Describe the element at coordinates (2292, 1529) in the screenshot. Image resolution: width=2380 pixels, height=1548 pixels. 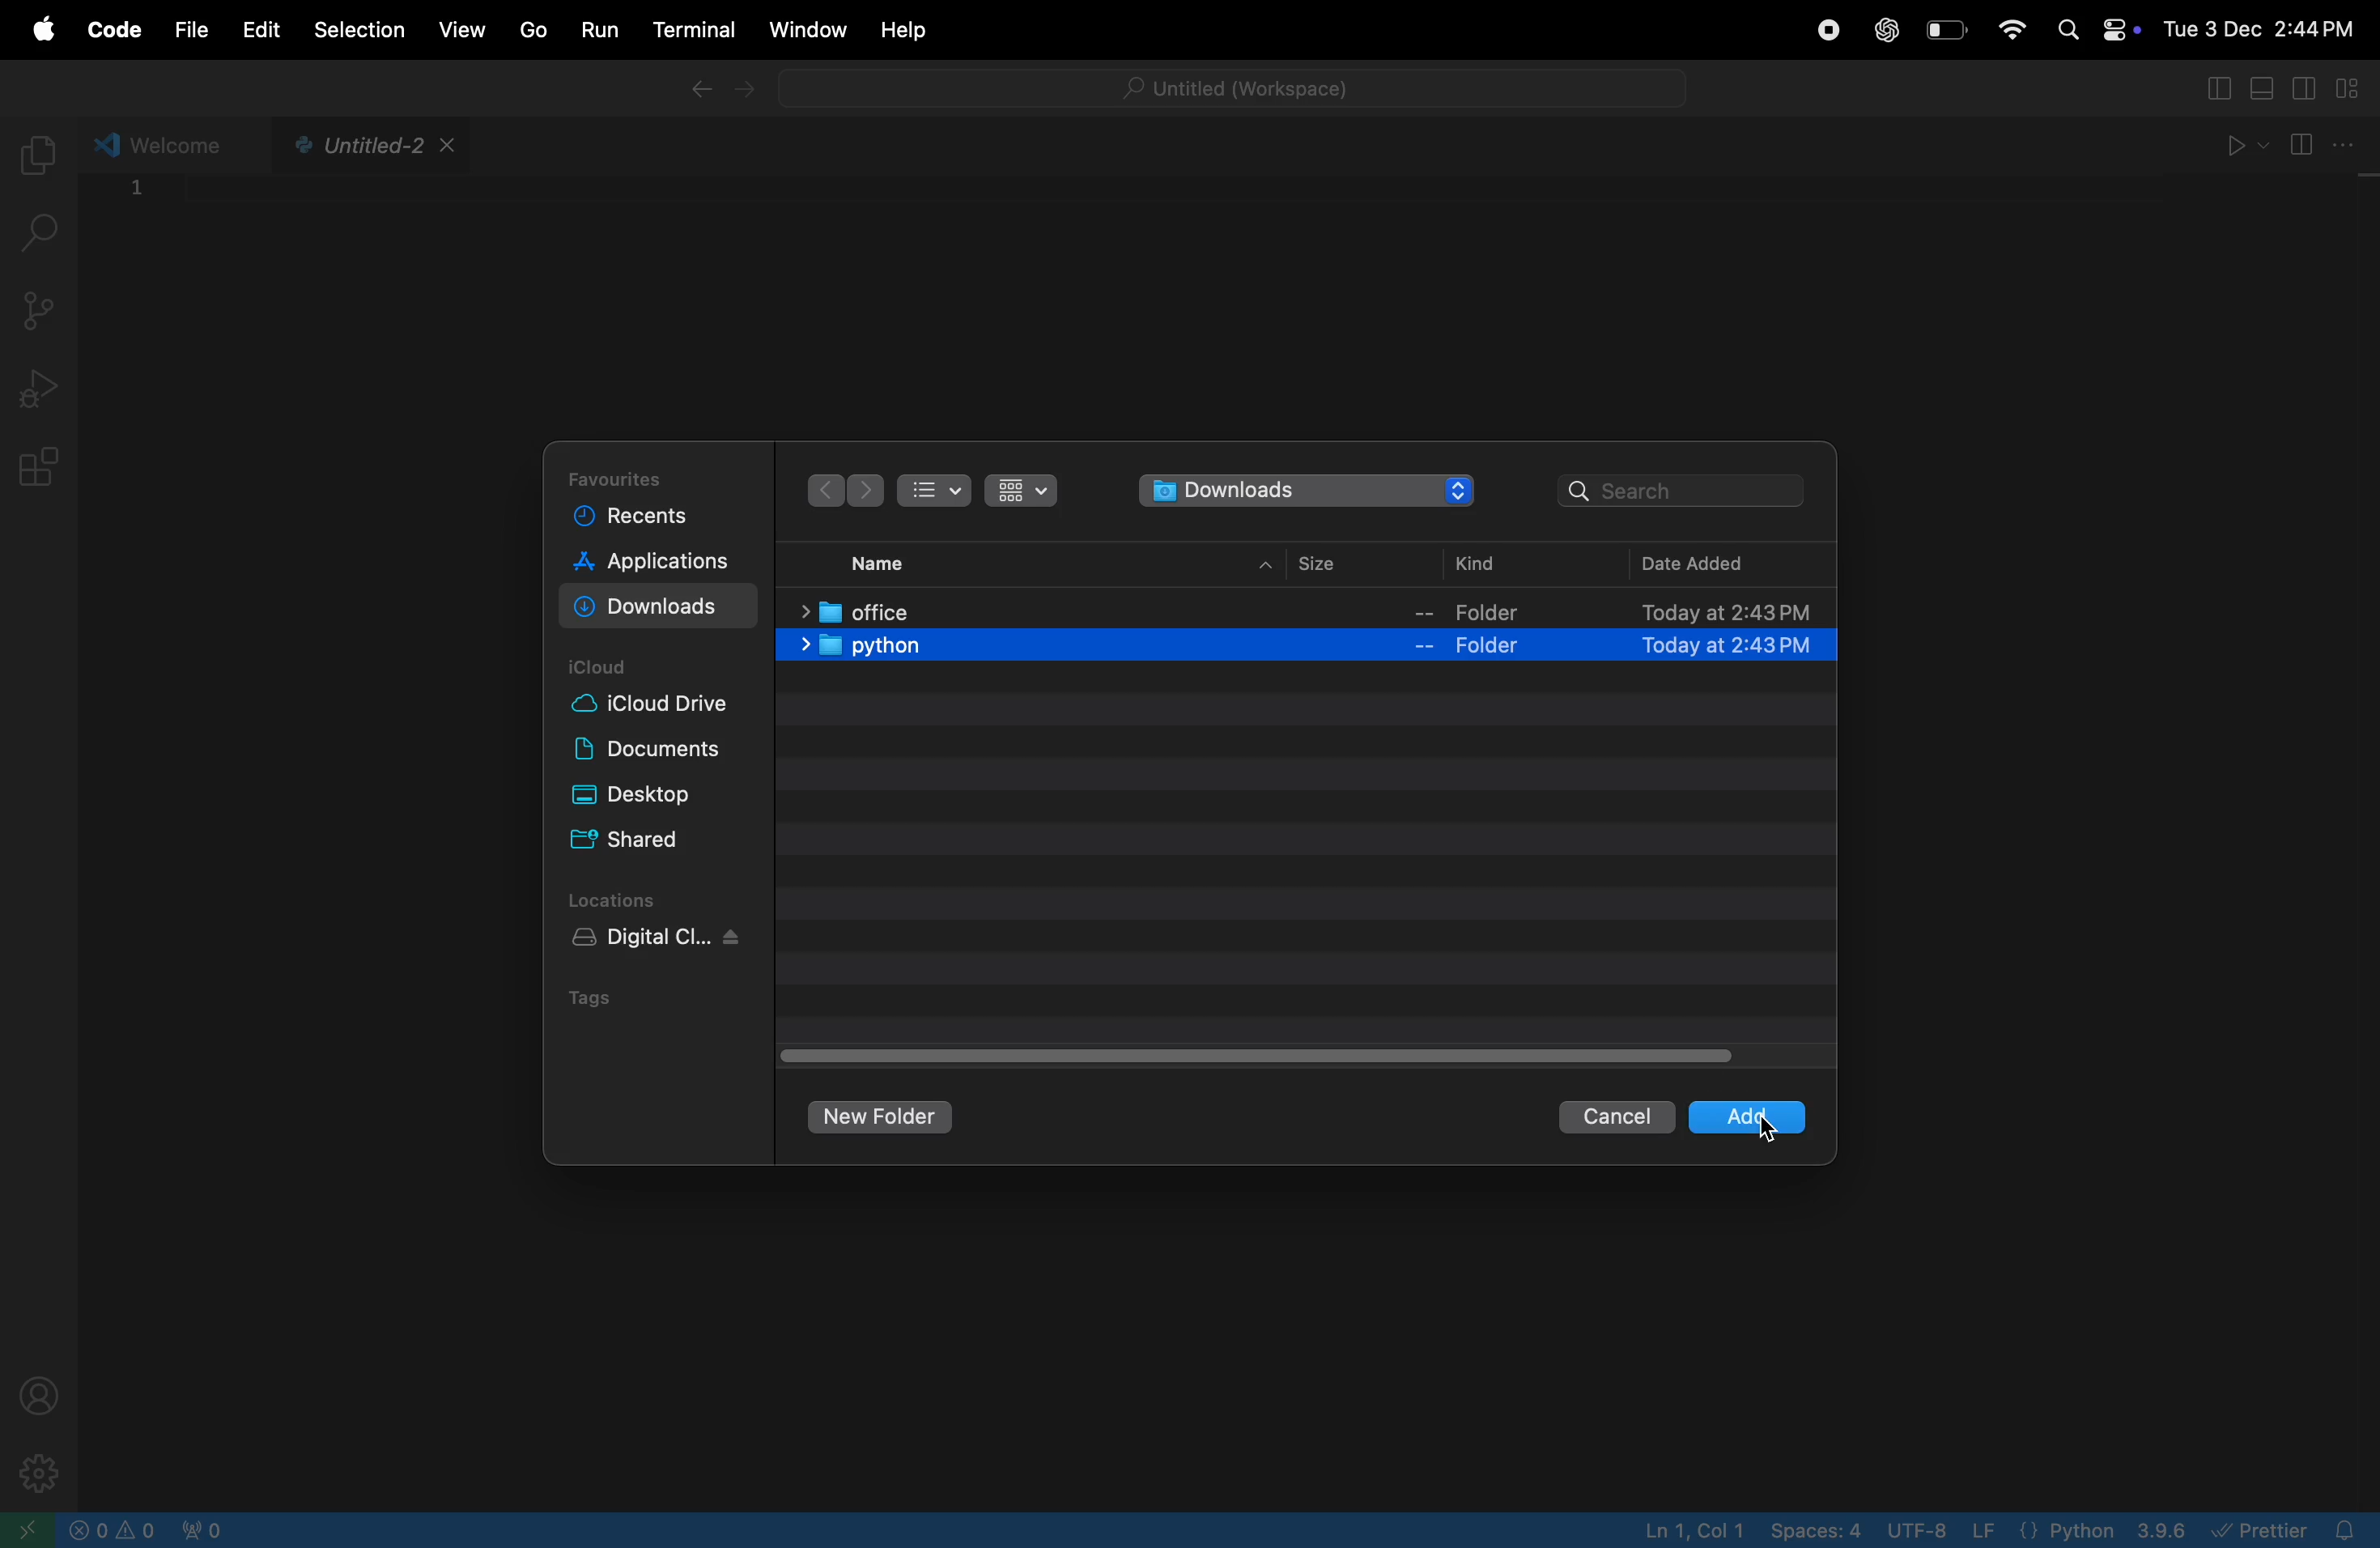
I see `prettier extensions` at that location.